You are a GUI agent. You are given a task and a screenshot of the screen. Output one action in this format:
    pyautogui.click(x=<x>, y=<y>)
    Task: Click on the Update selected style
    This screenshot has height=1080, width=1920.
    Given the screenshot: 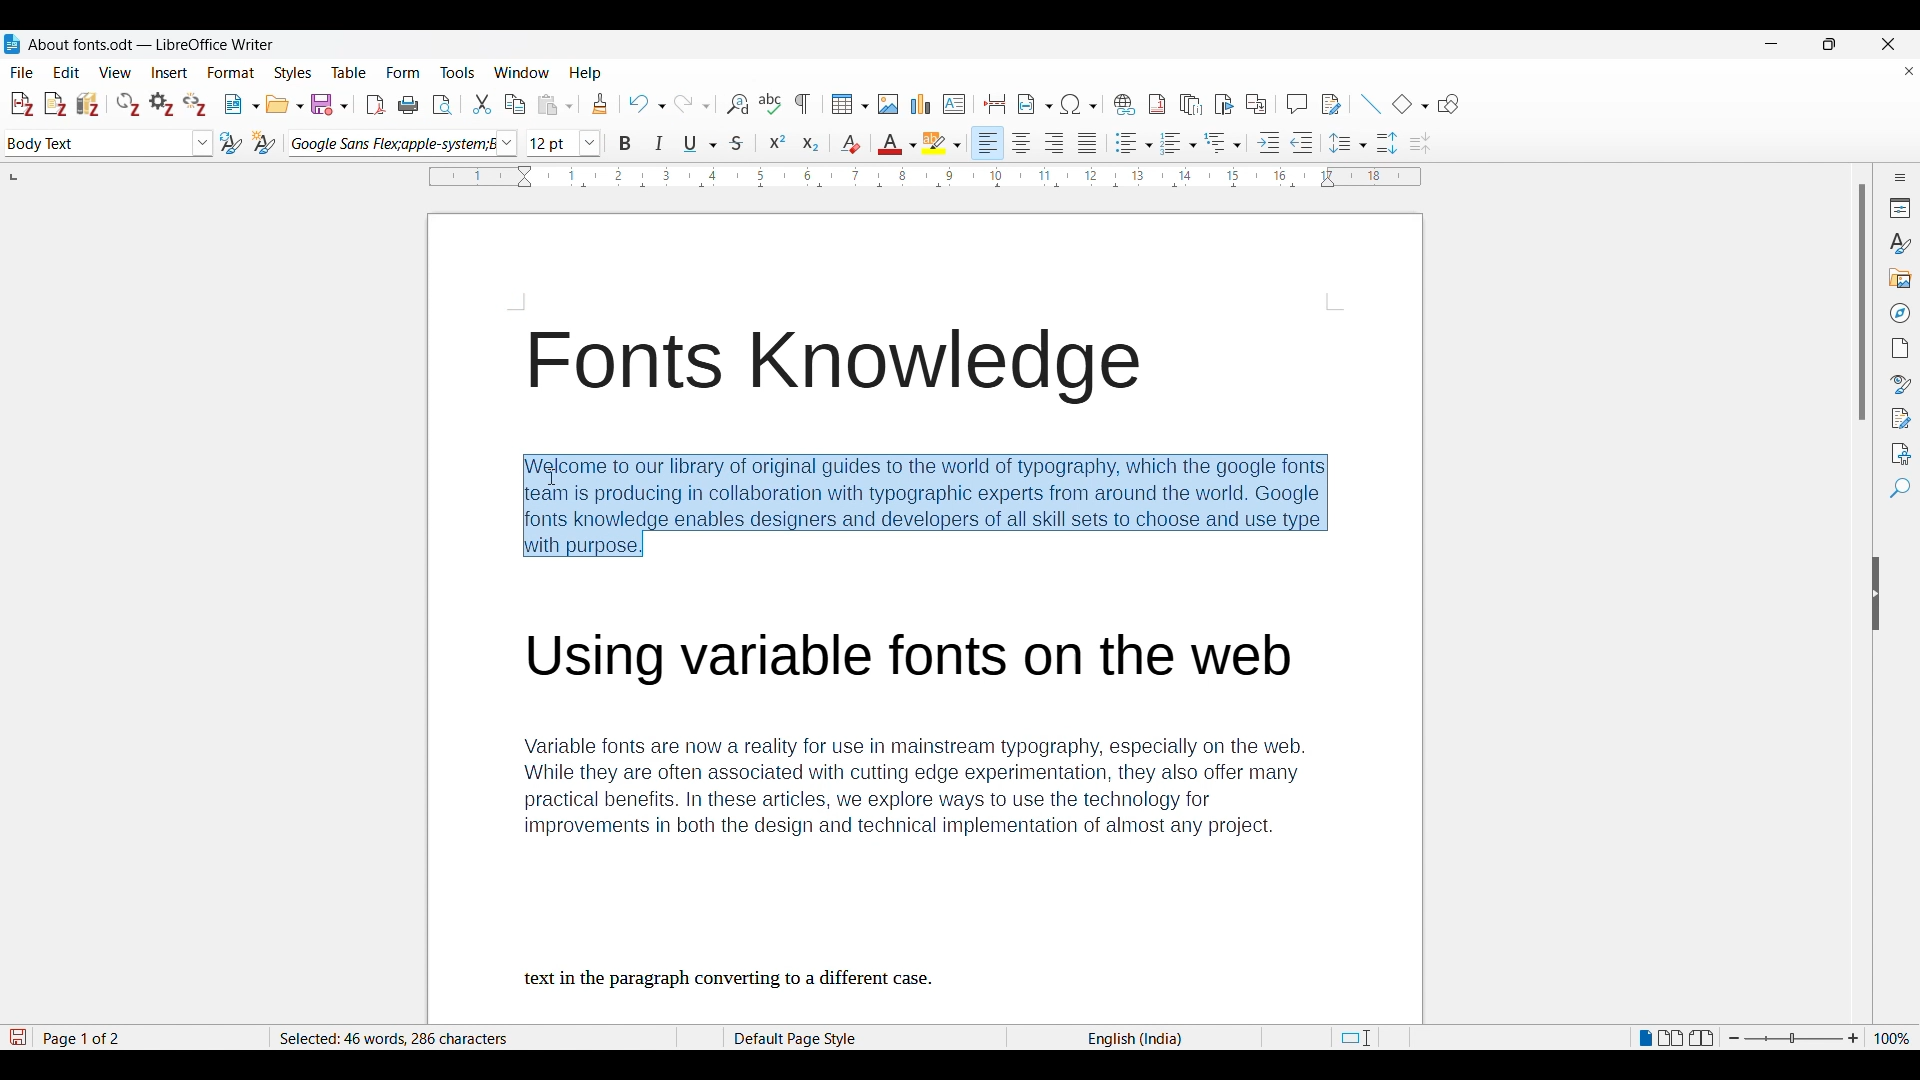 What is the action you would take?
    pyautogui.click(x=231, y=142)
    